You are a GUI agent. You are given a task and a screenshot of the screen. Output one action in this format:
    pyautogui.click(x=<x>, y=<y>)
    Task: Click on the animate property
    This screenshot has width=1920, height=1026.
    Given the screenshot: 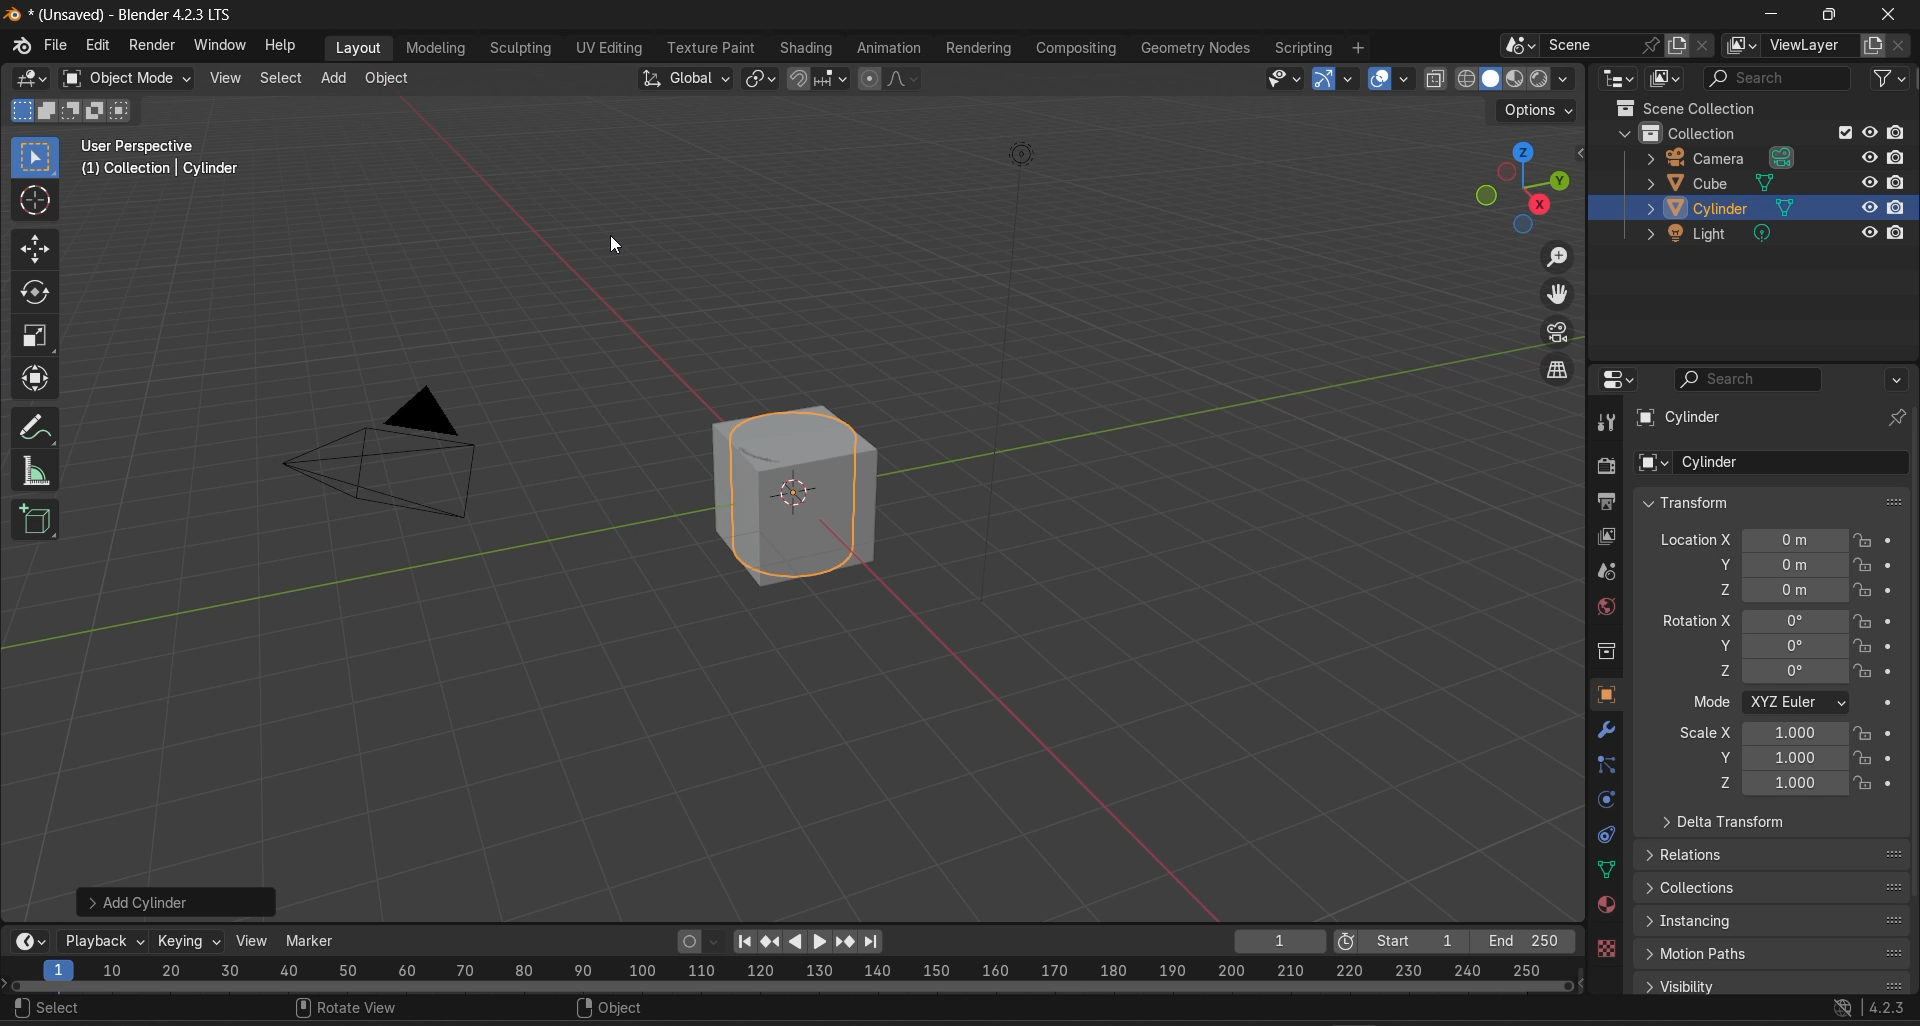 What is the action you would take?
    pyautogui.click(x=1894, y=621)
    